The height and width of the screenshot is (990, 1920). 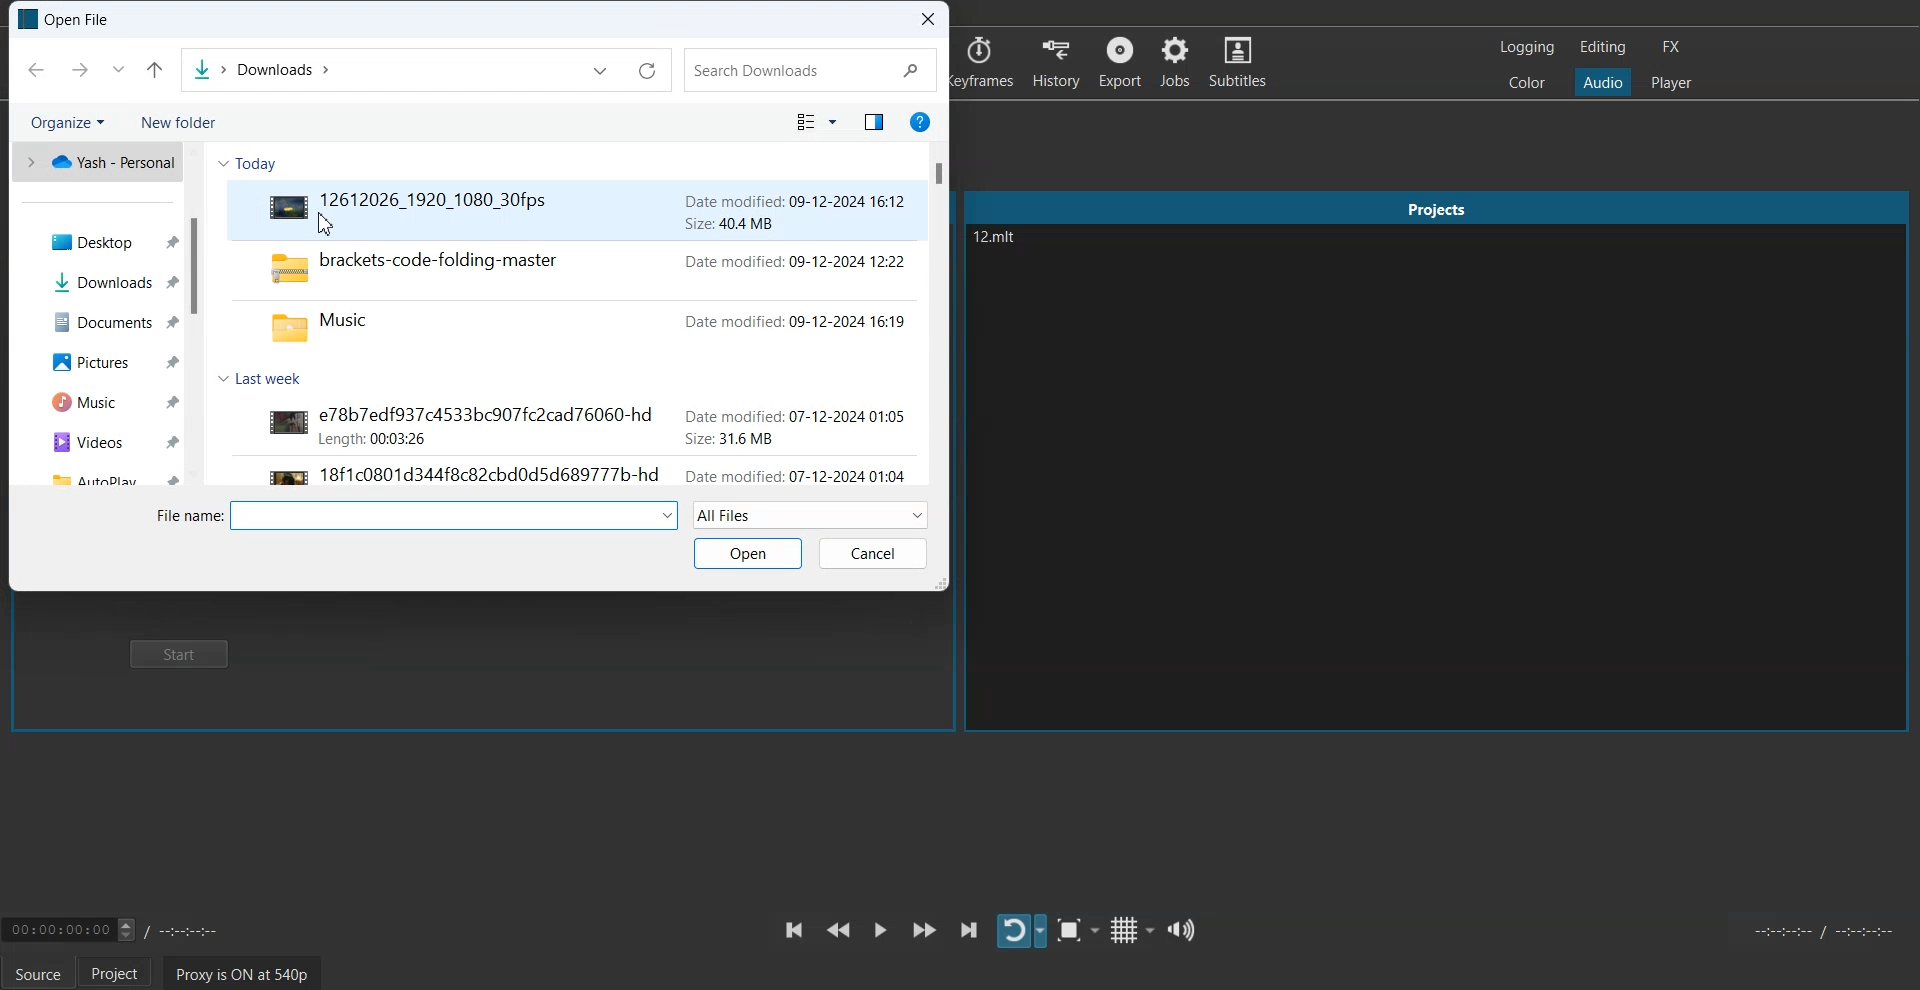 I want to click on Toggle player looping, so click(x=1022, y=931).